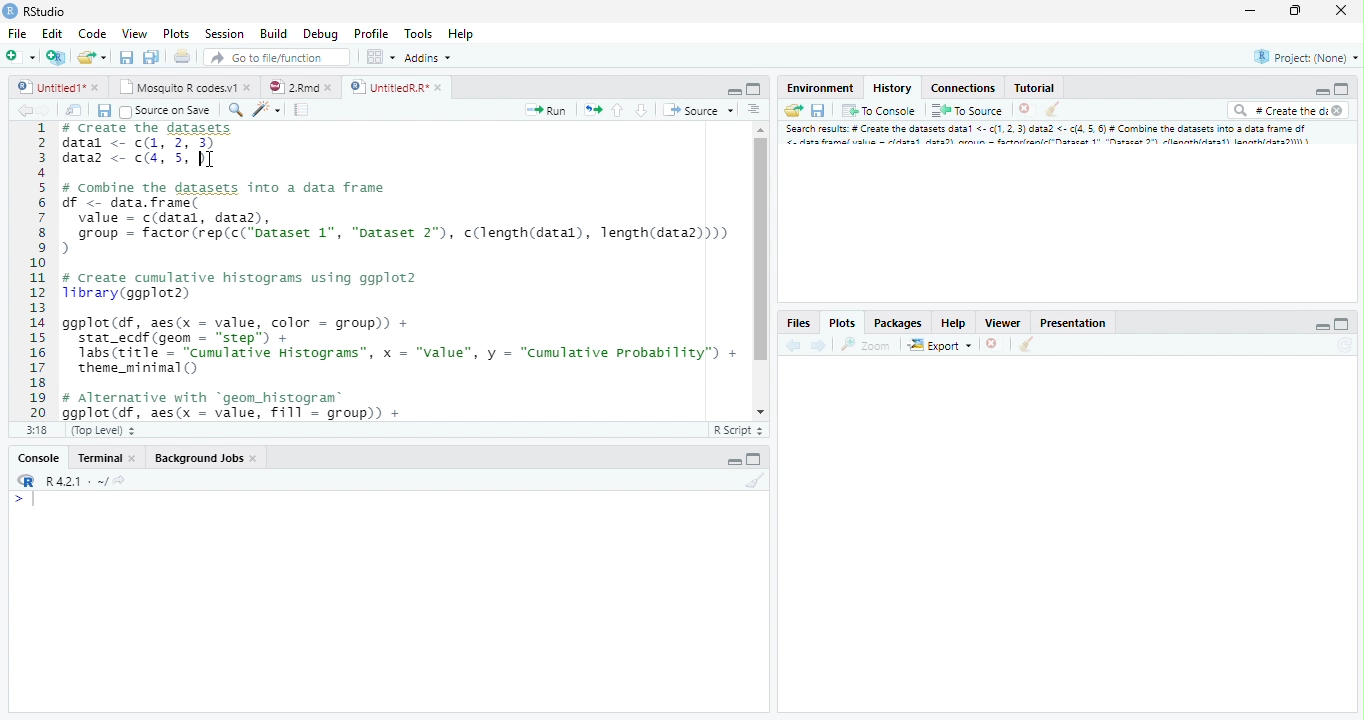 The width and height of the screenshot is (1364, 720). I want to click on # Combine the dataset into a data frame f <- data.frame(value = c(datal, data),group = factor (rep(c("Dataset 1", "Dataset 2"), c(length(datal), length(data2))))create cumulative histograms using ggplot2brary (ggplot2)gplot(df, aes(x = value, color = group)) +stat_ecdf (geom = “step”) +Tabs(ritle = “cumulative Histograms”, x = "value", y = “Cumulative Probability”) +theme_mininal ()Alternative with “geom_histogram®gplot(df, aes(x = value, Fill = group)) +geon_histogram(aes(y = cumsum(.. count. .)/sun(. .count..)),position = "identity", alpha = 0.5, bins = 30) +1abs(title = “Cumulative Histograms”, x = "value", y = “Cumulative Probability”) +, so click(402, 271).